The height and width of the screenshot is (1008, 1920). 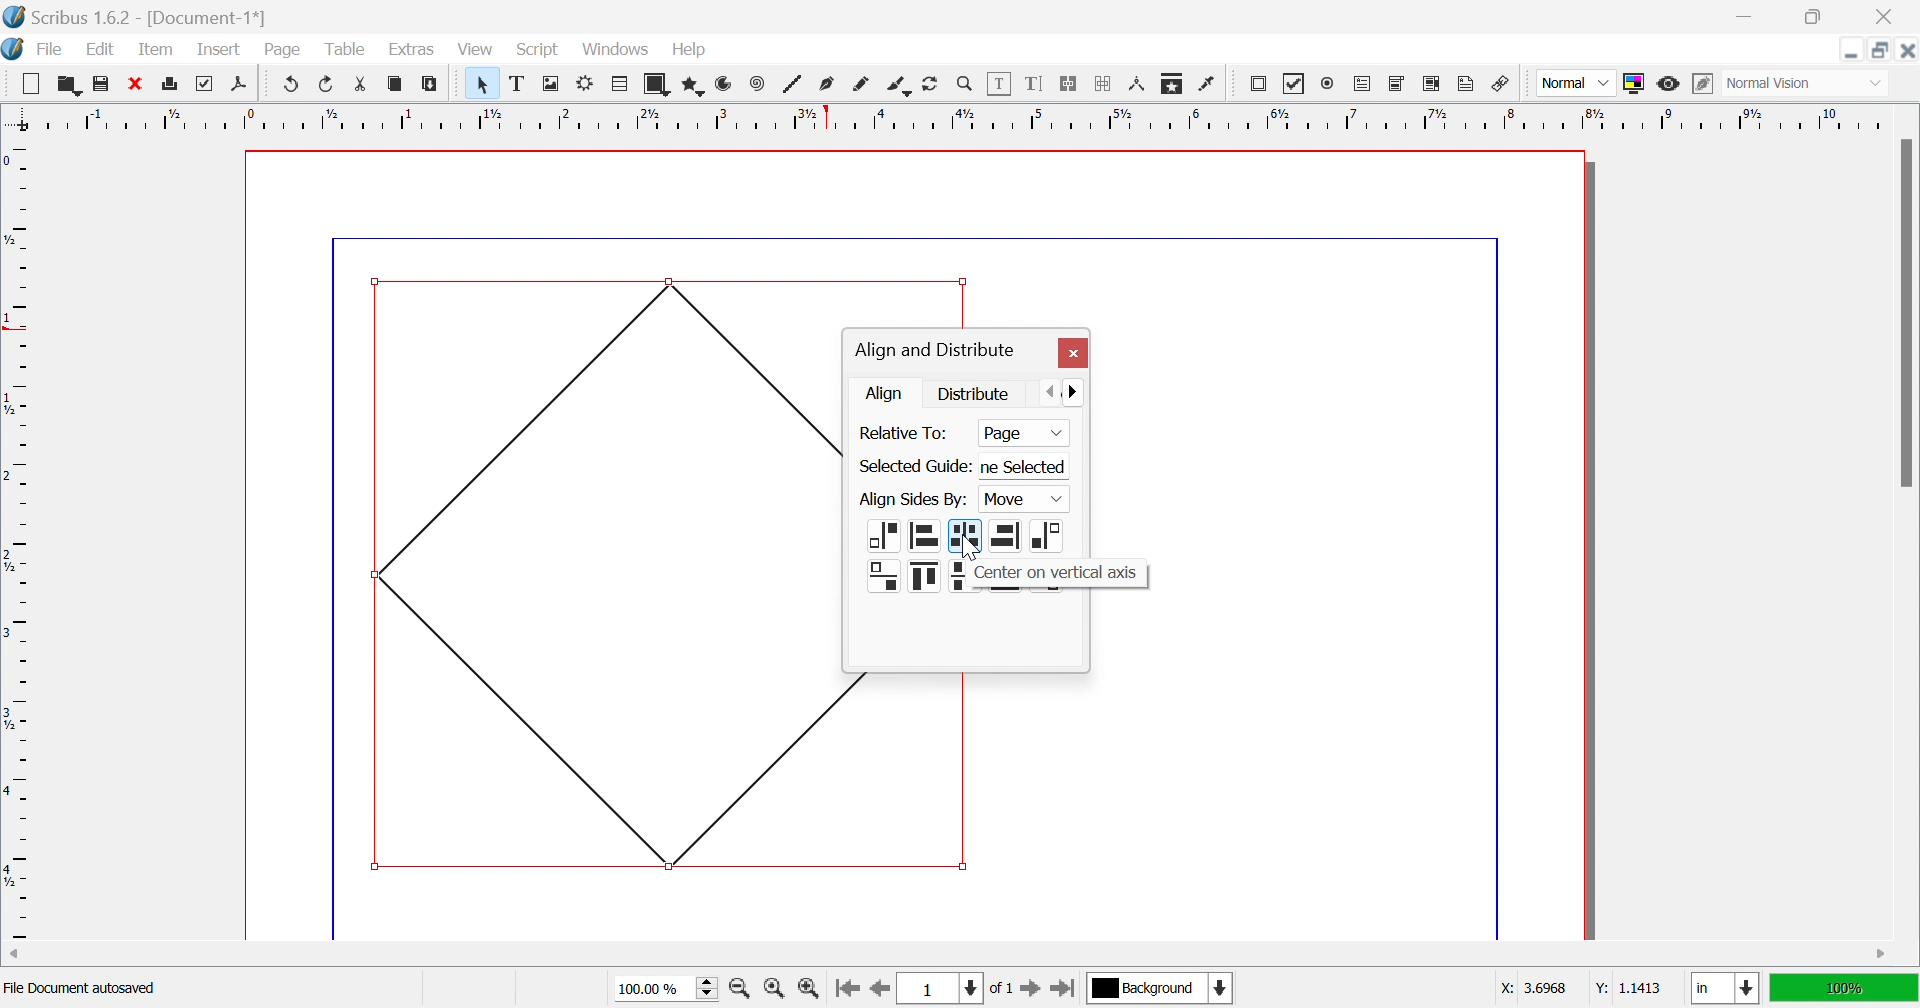 I want to click on Render frame, so click(x=585, y=82).